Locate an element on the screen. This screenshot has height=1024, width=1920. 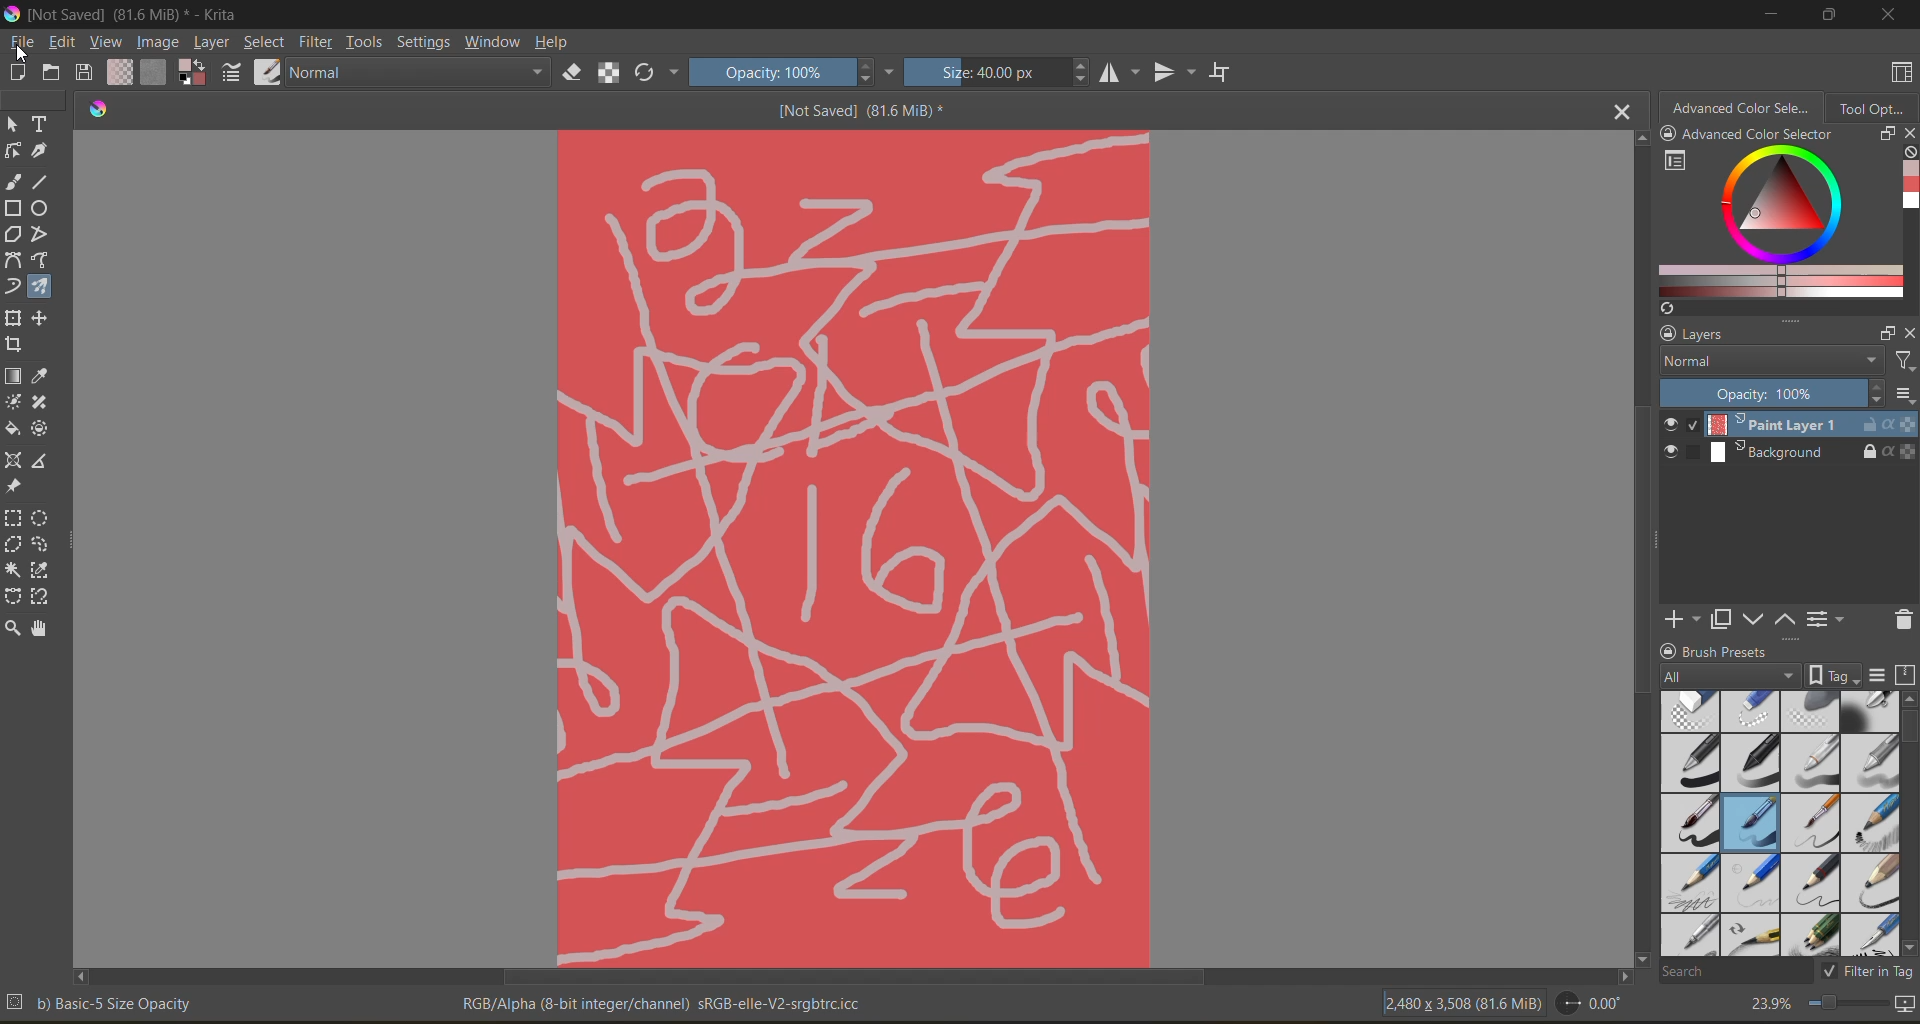
tool is located at coordinates (46, 181).